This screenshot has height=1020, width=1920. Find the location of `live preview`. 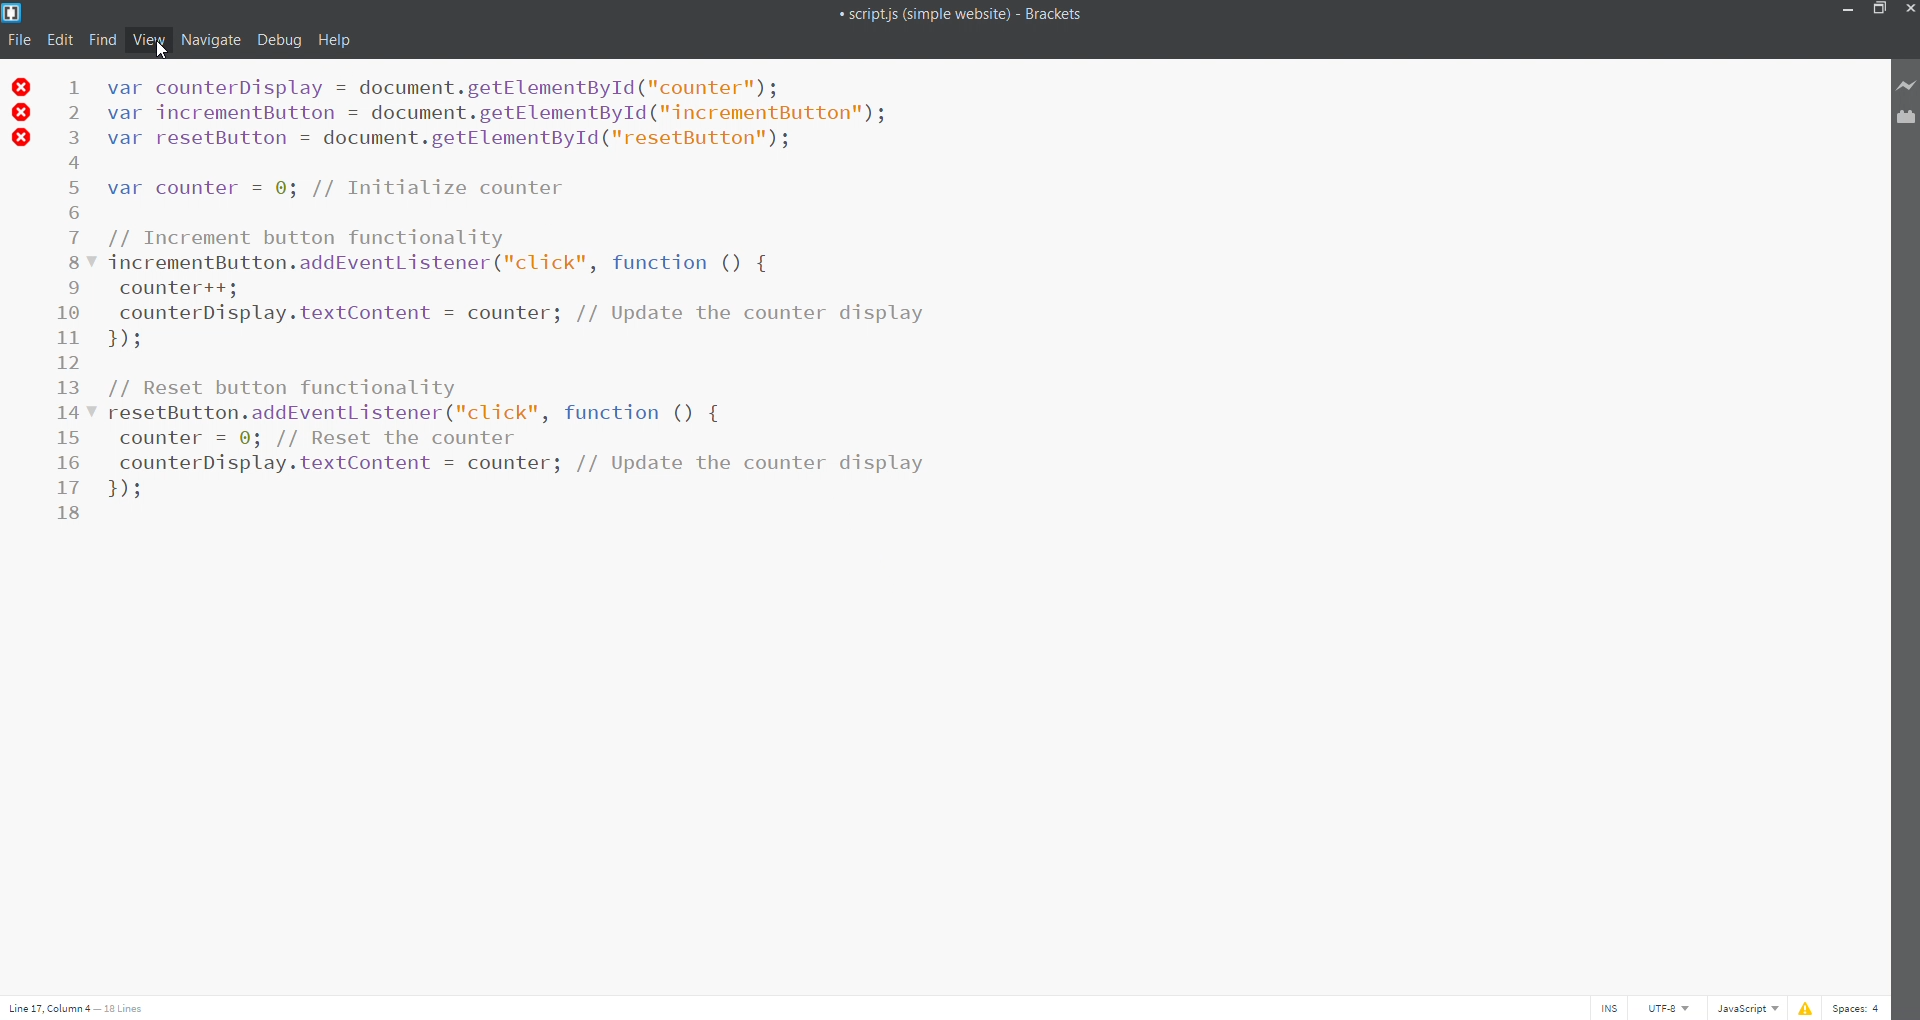

live preview is located at coordinates (1907, 86).